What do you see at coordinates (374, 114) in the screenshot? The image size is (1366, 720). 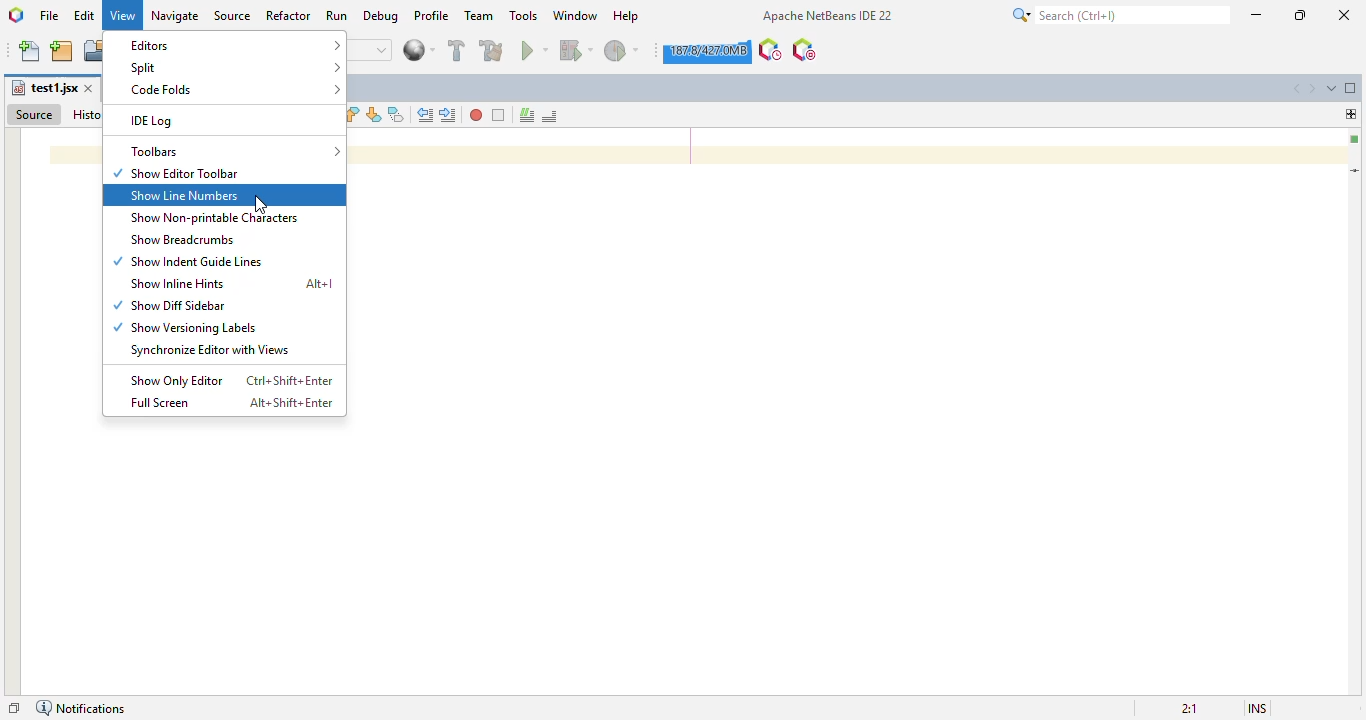 I see `next bookmark` at bounding box center [374, 114].